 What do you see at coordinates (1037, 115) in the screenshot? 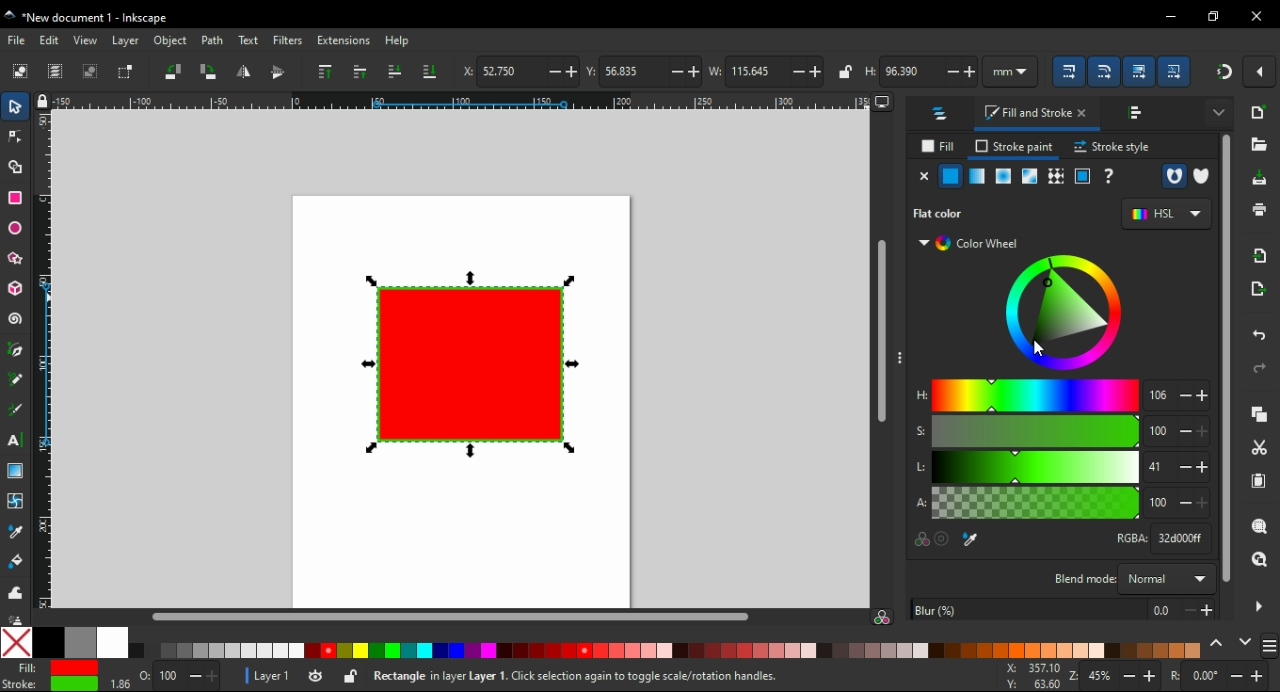
I see `fill stroke` at bounding box center [1037, 115].